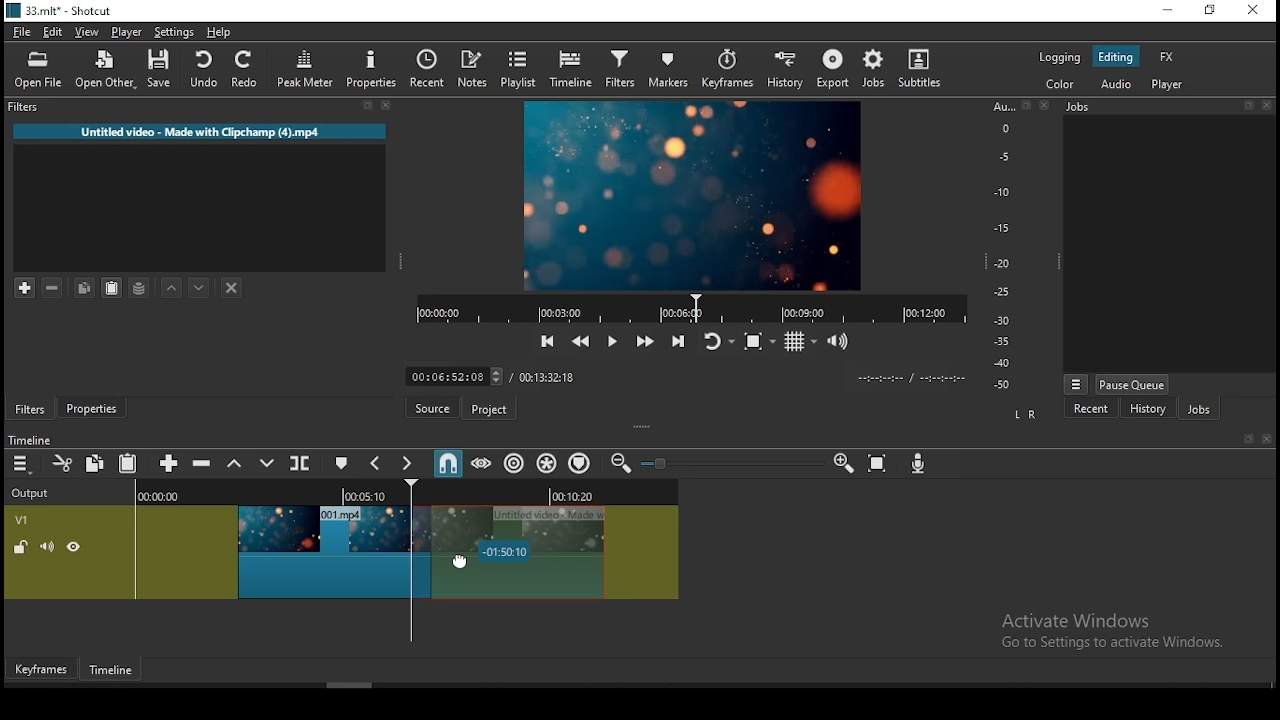  What do you see at coordinates (728, 69) in the screenshot?
I see `keyframes` at bounding box center [728, 69].